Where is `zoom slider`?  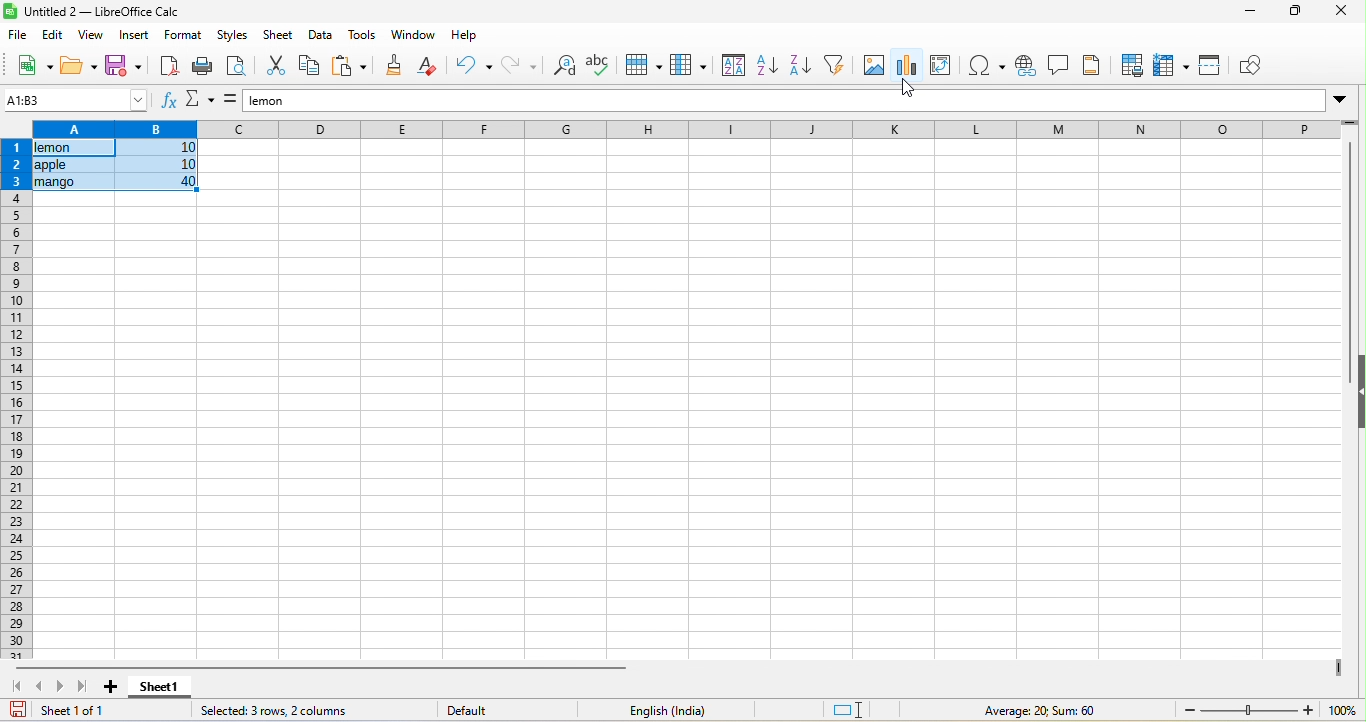
zoom slider is located at coordinates (1249, 709).